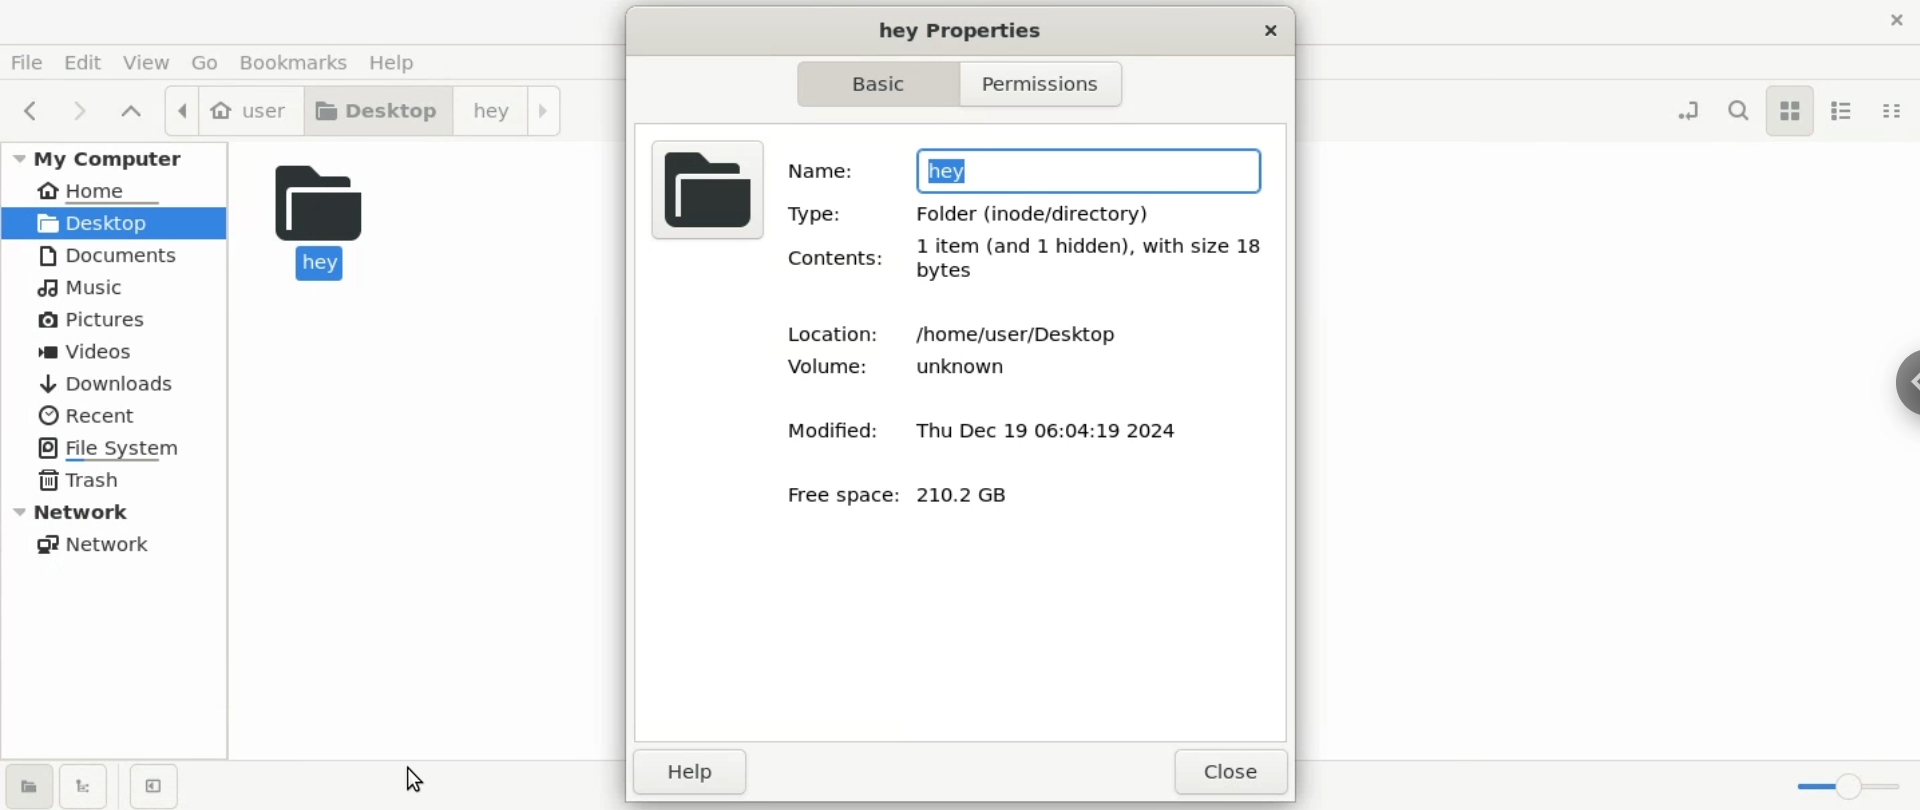 Image resolution: width=1920 pixels, height=810 pixels. Describe the element at coordinates (844, 497) in the screenshot. I see `free space` at that location.